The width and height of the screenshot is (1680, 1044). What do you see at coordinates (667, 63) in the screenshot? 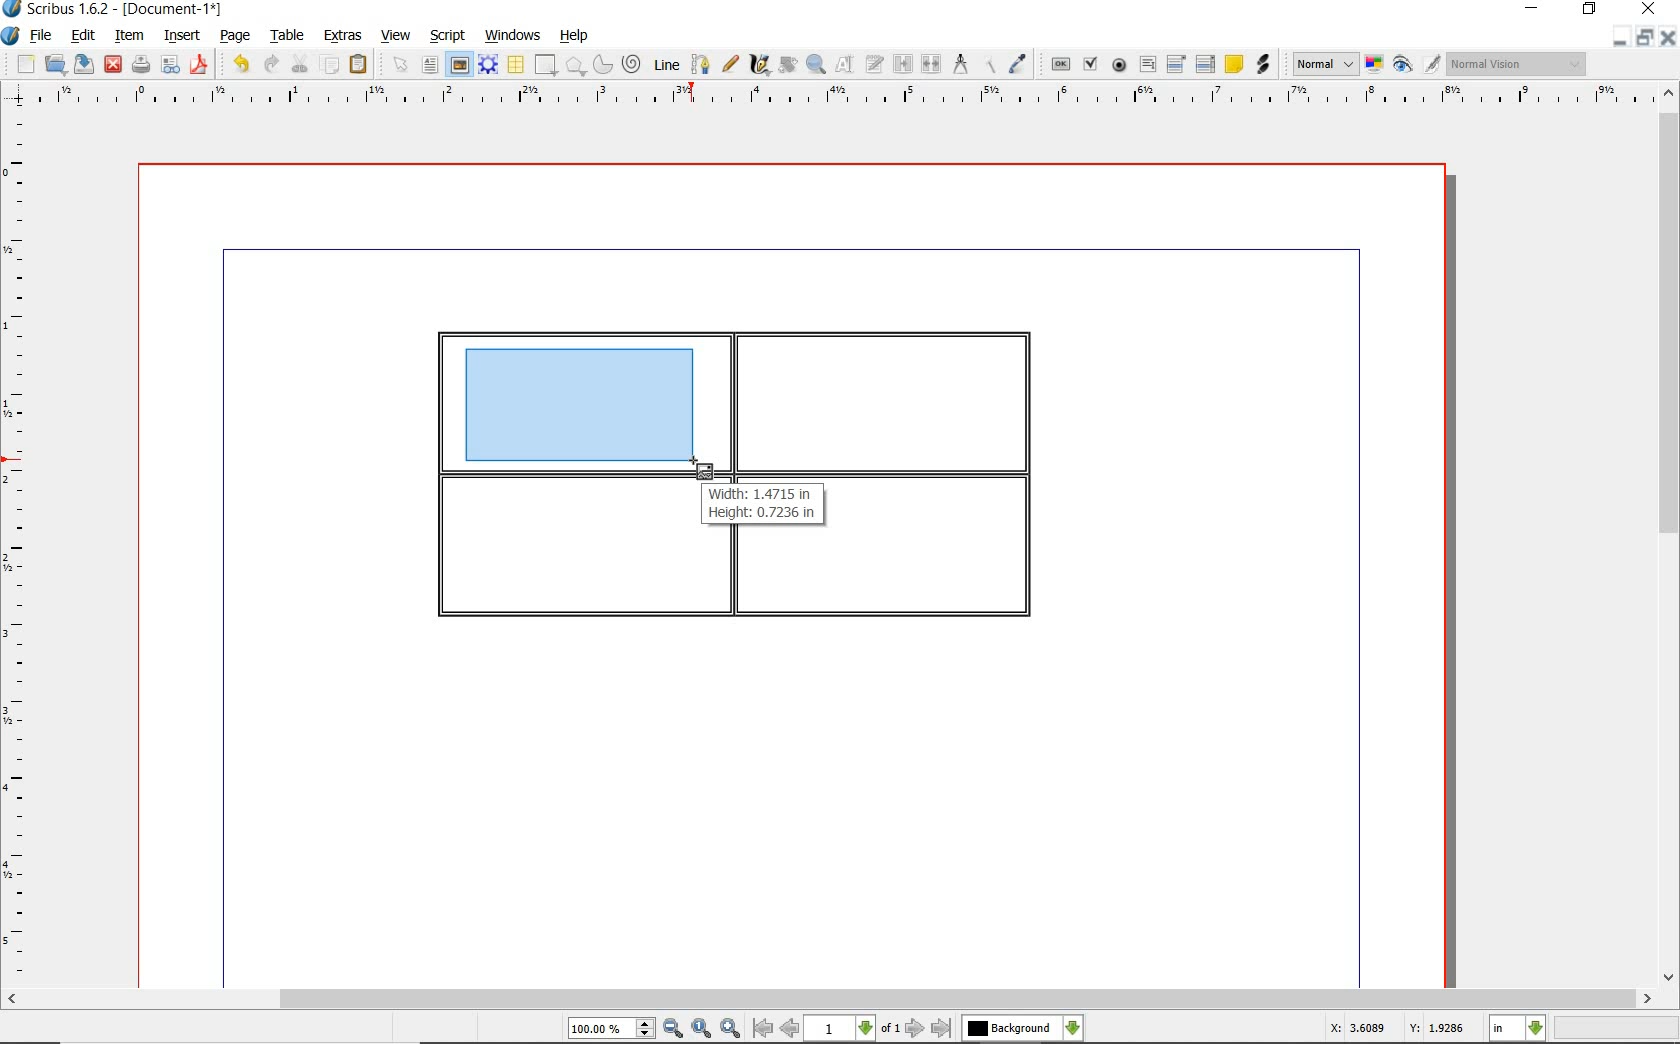
I see `line` at bounding box center [667, 63].